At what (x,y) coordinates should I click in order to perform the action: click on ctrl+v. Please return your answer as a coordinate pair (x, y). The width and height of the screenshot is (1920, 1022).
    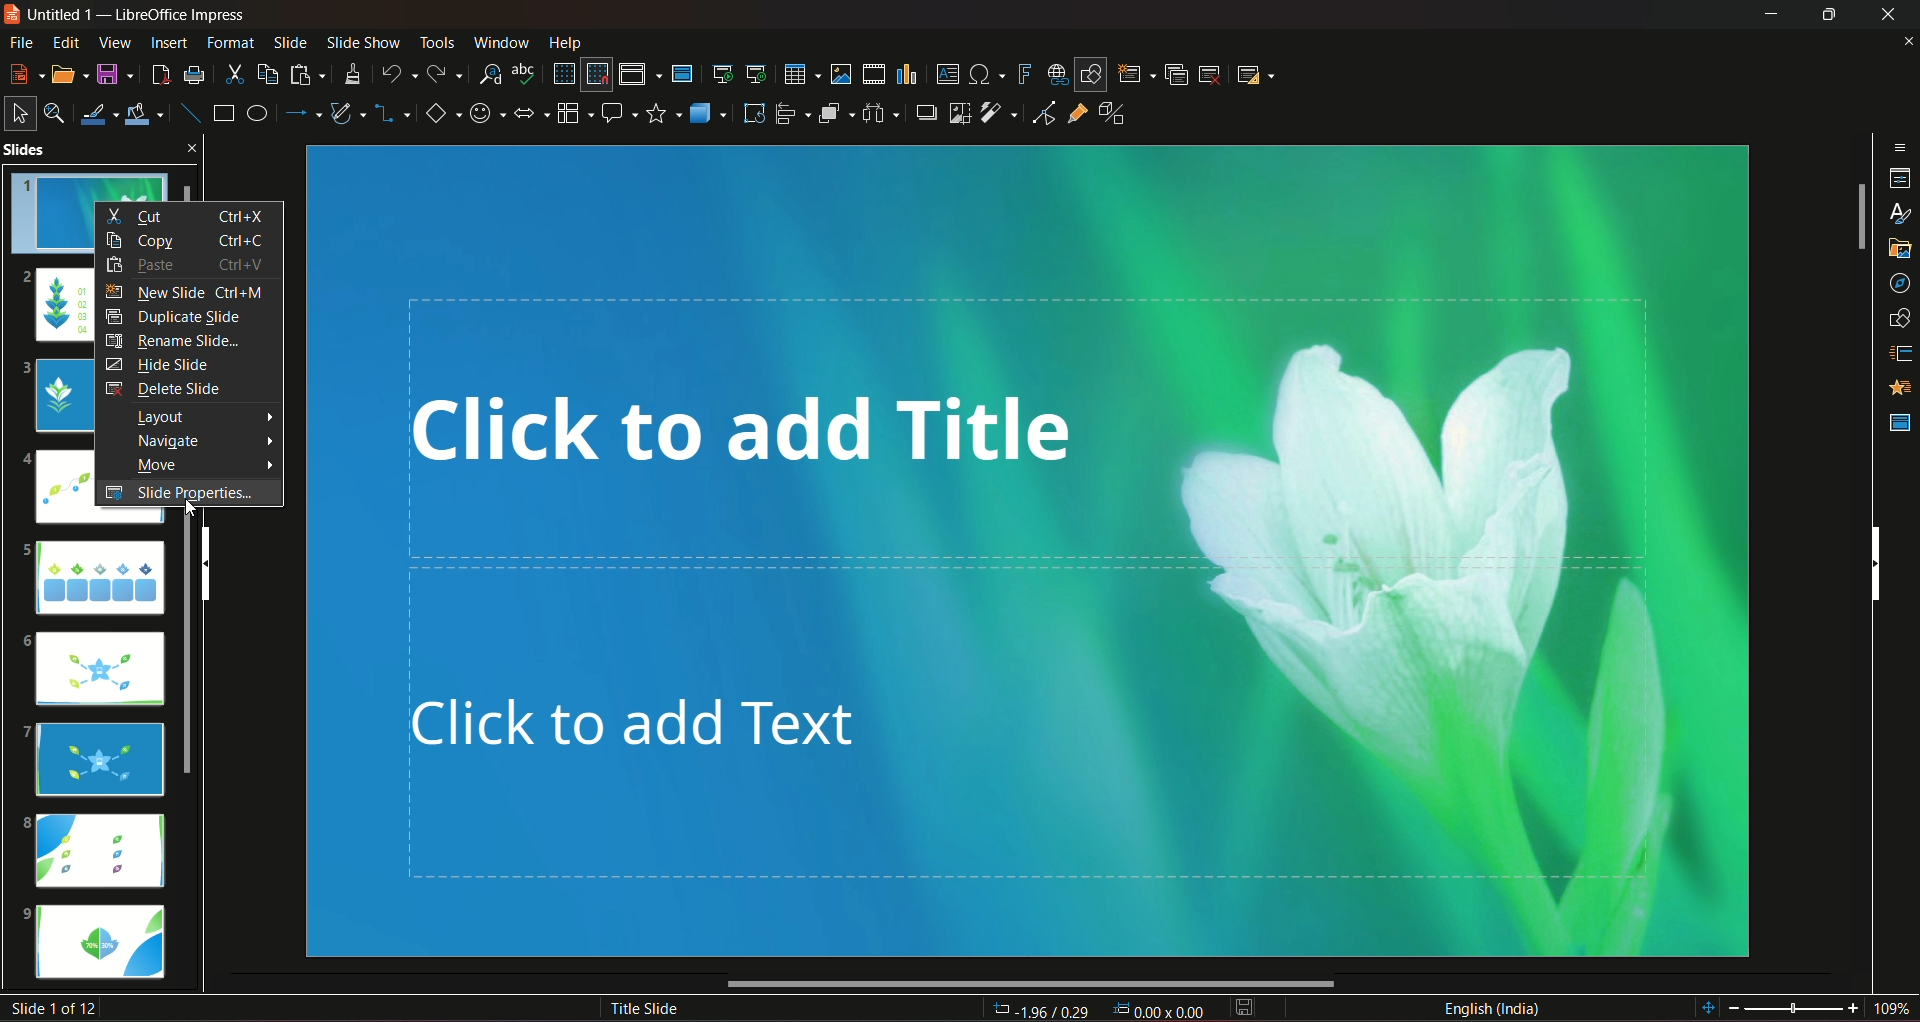
    Looking at the image, I should click on (244, 264).